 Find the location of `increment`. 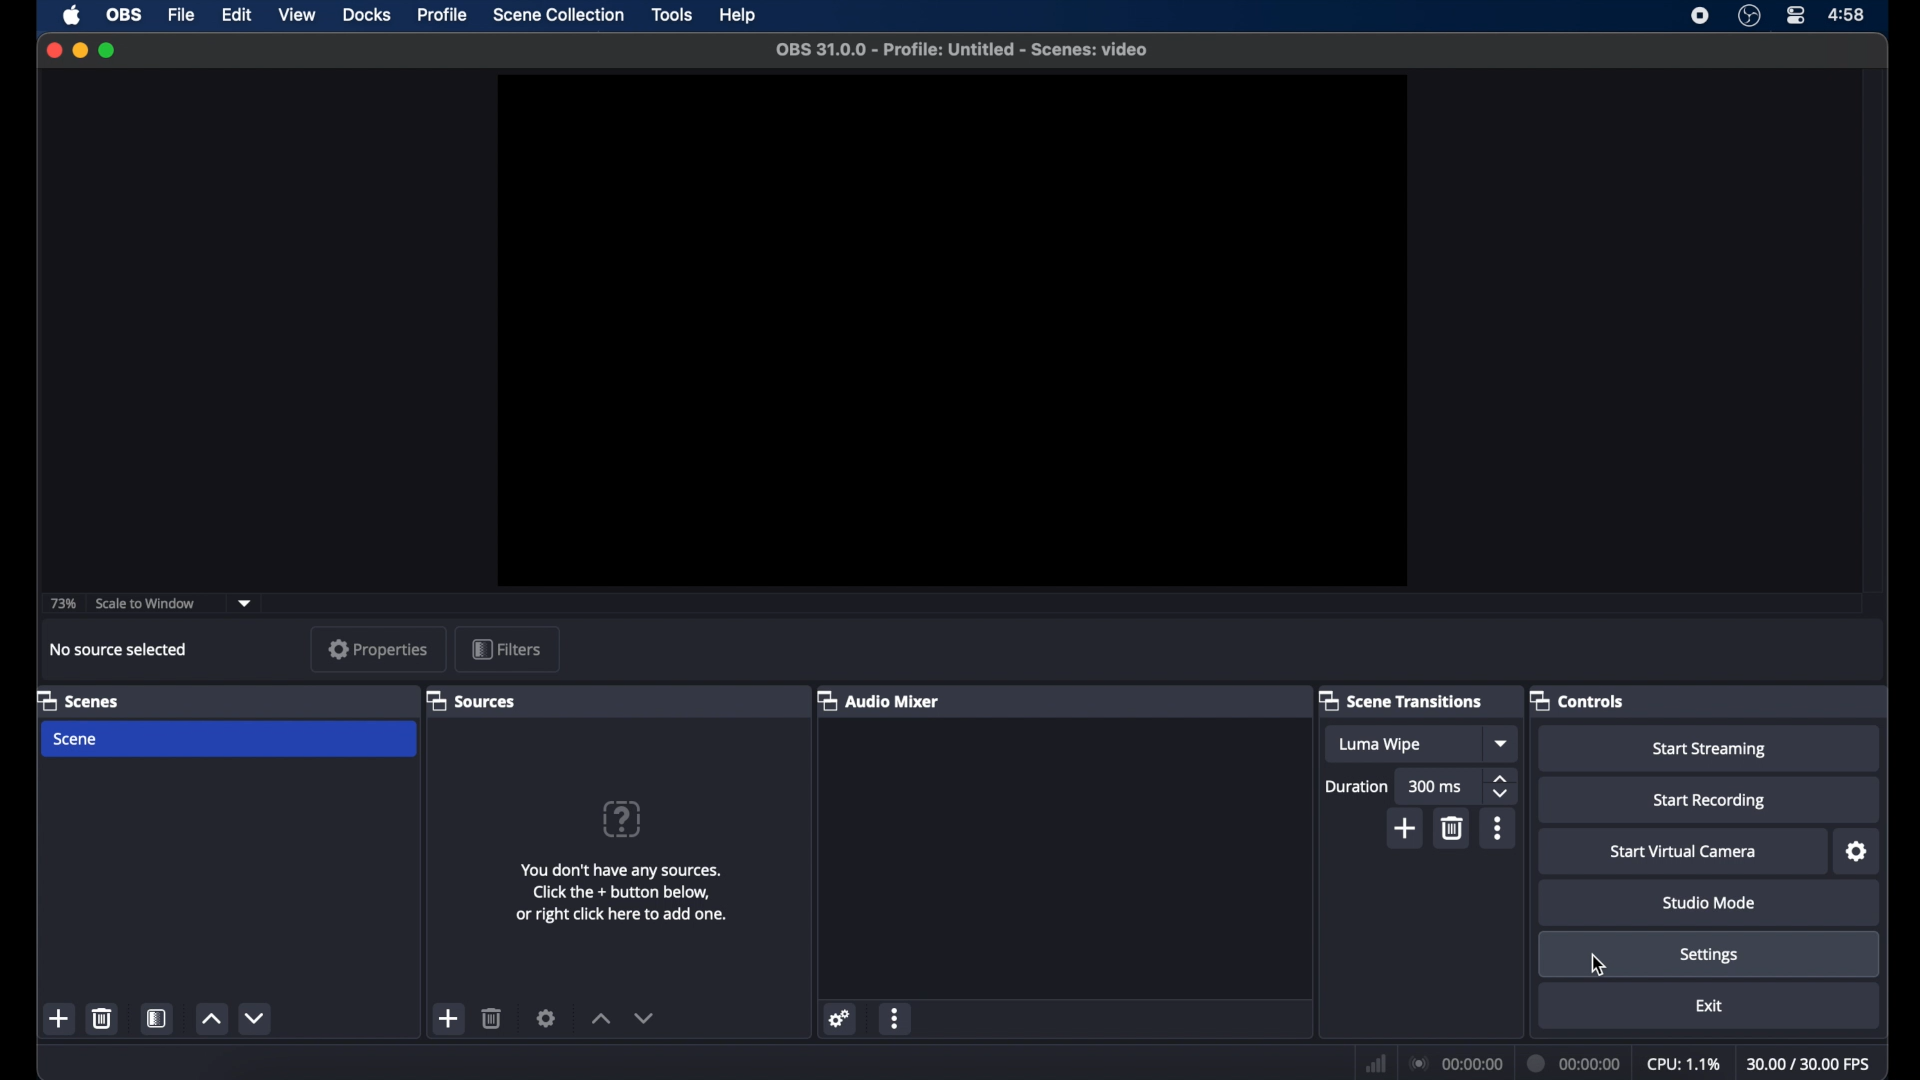

increment is located at coordinates (212, 1019).